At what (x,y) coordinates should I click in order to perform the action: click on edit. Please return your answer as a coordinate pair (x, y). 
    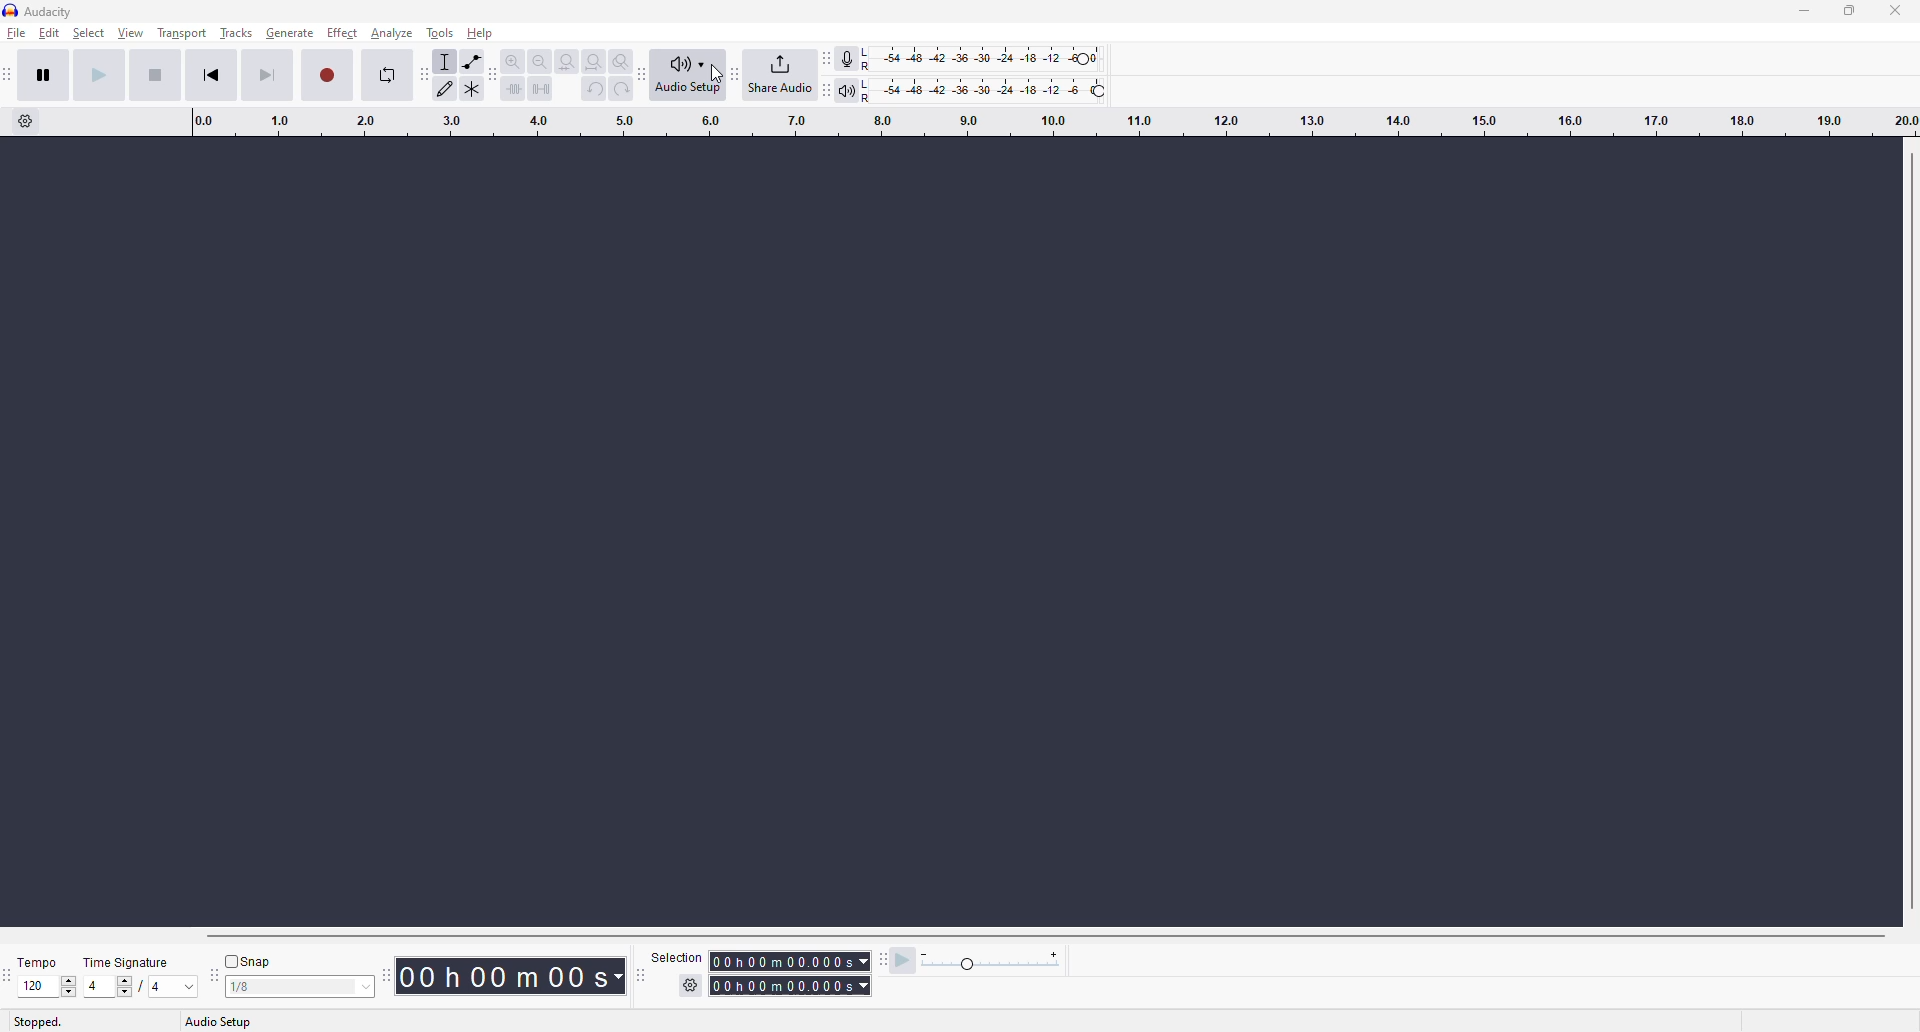
    Looking at the image, I should click on (46, 34).